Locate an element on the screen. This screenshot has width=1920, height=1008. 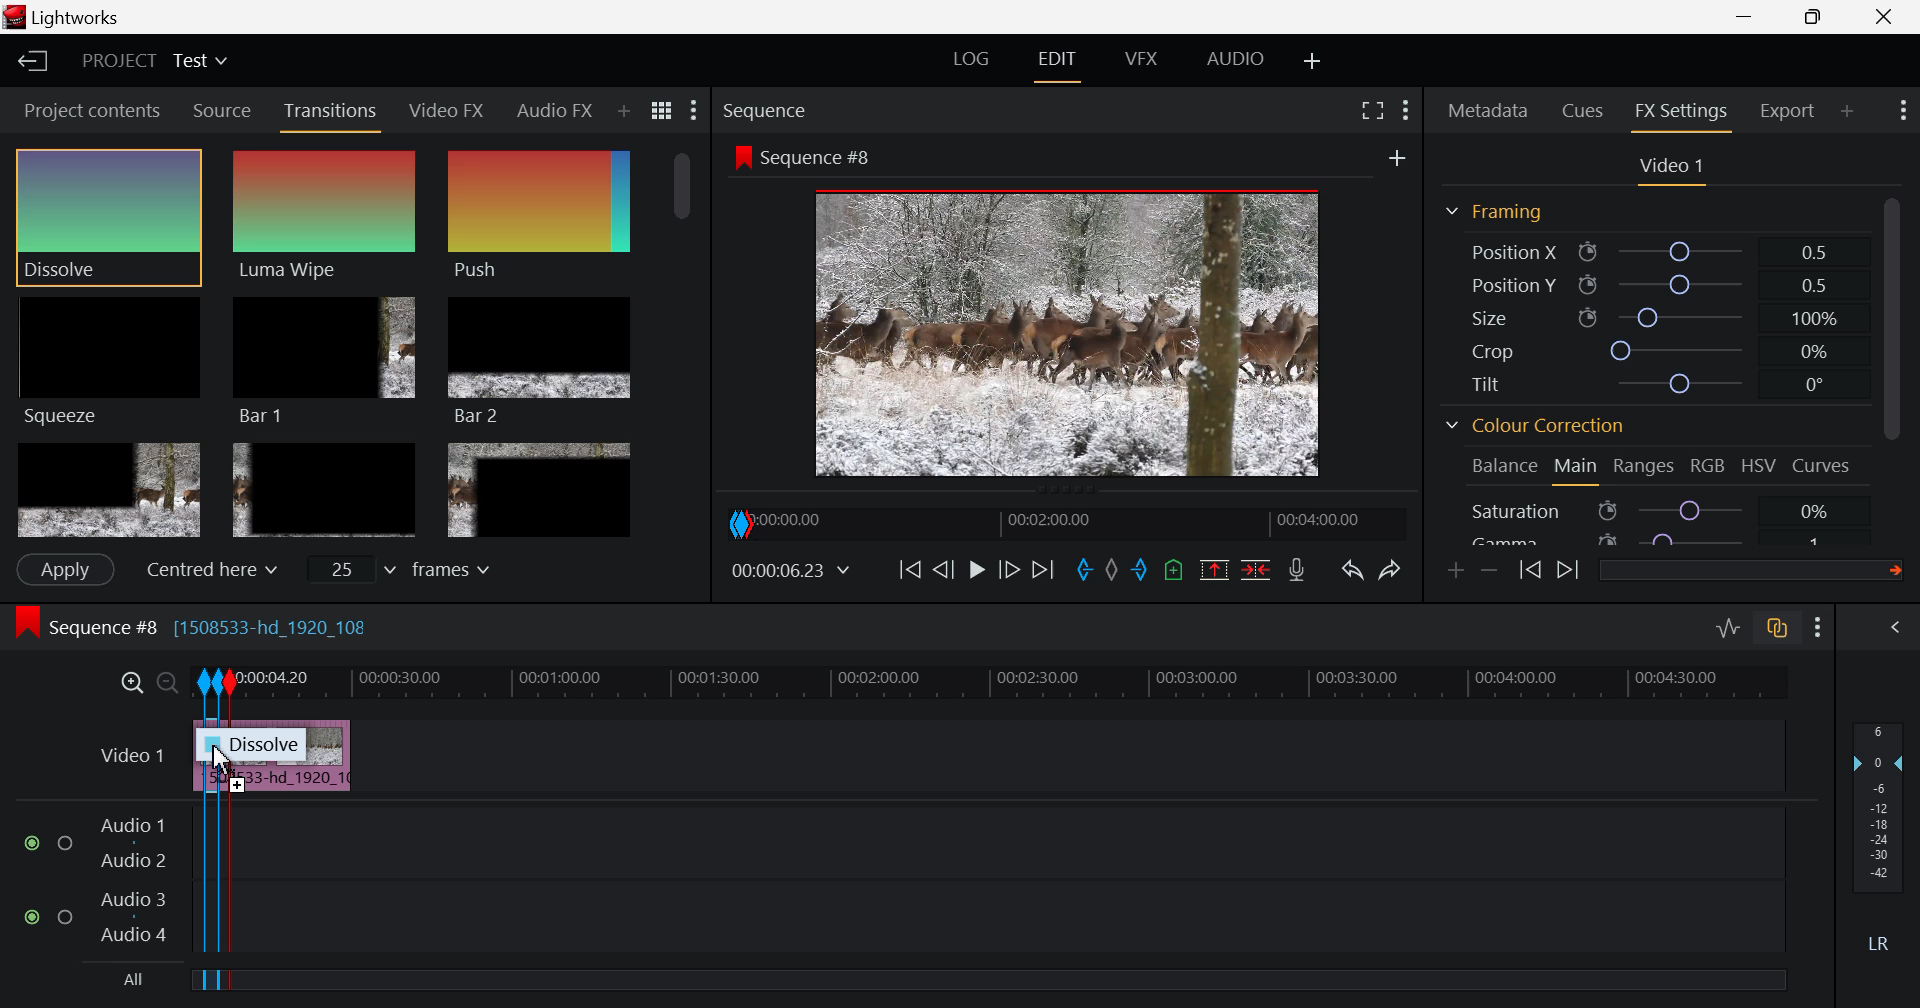
Sequence #8 is located at coordinates (803, 158).